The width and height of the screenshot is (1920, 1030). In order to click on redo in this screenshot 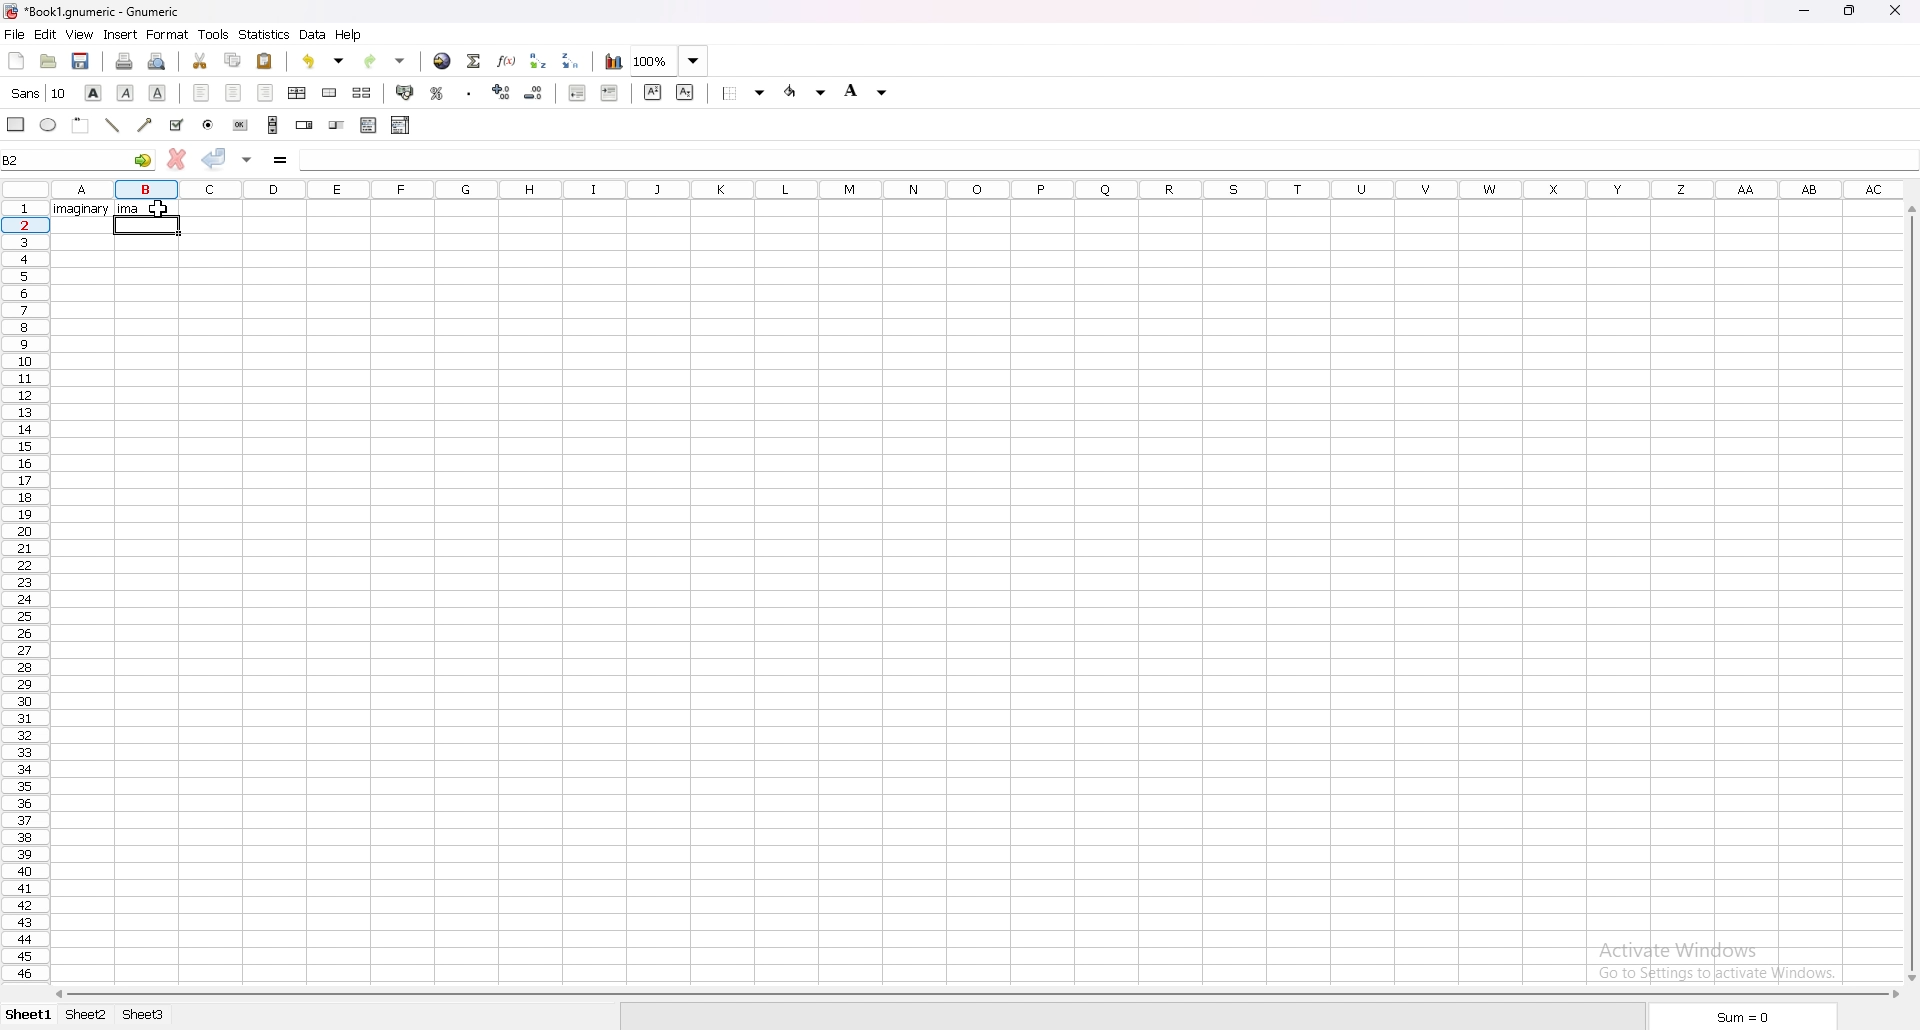, I will do `click(385, 61)`.